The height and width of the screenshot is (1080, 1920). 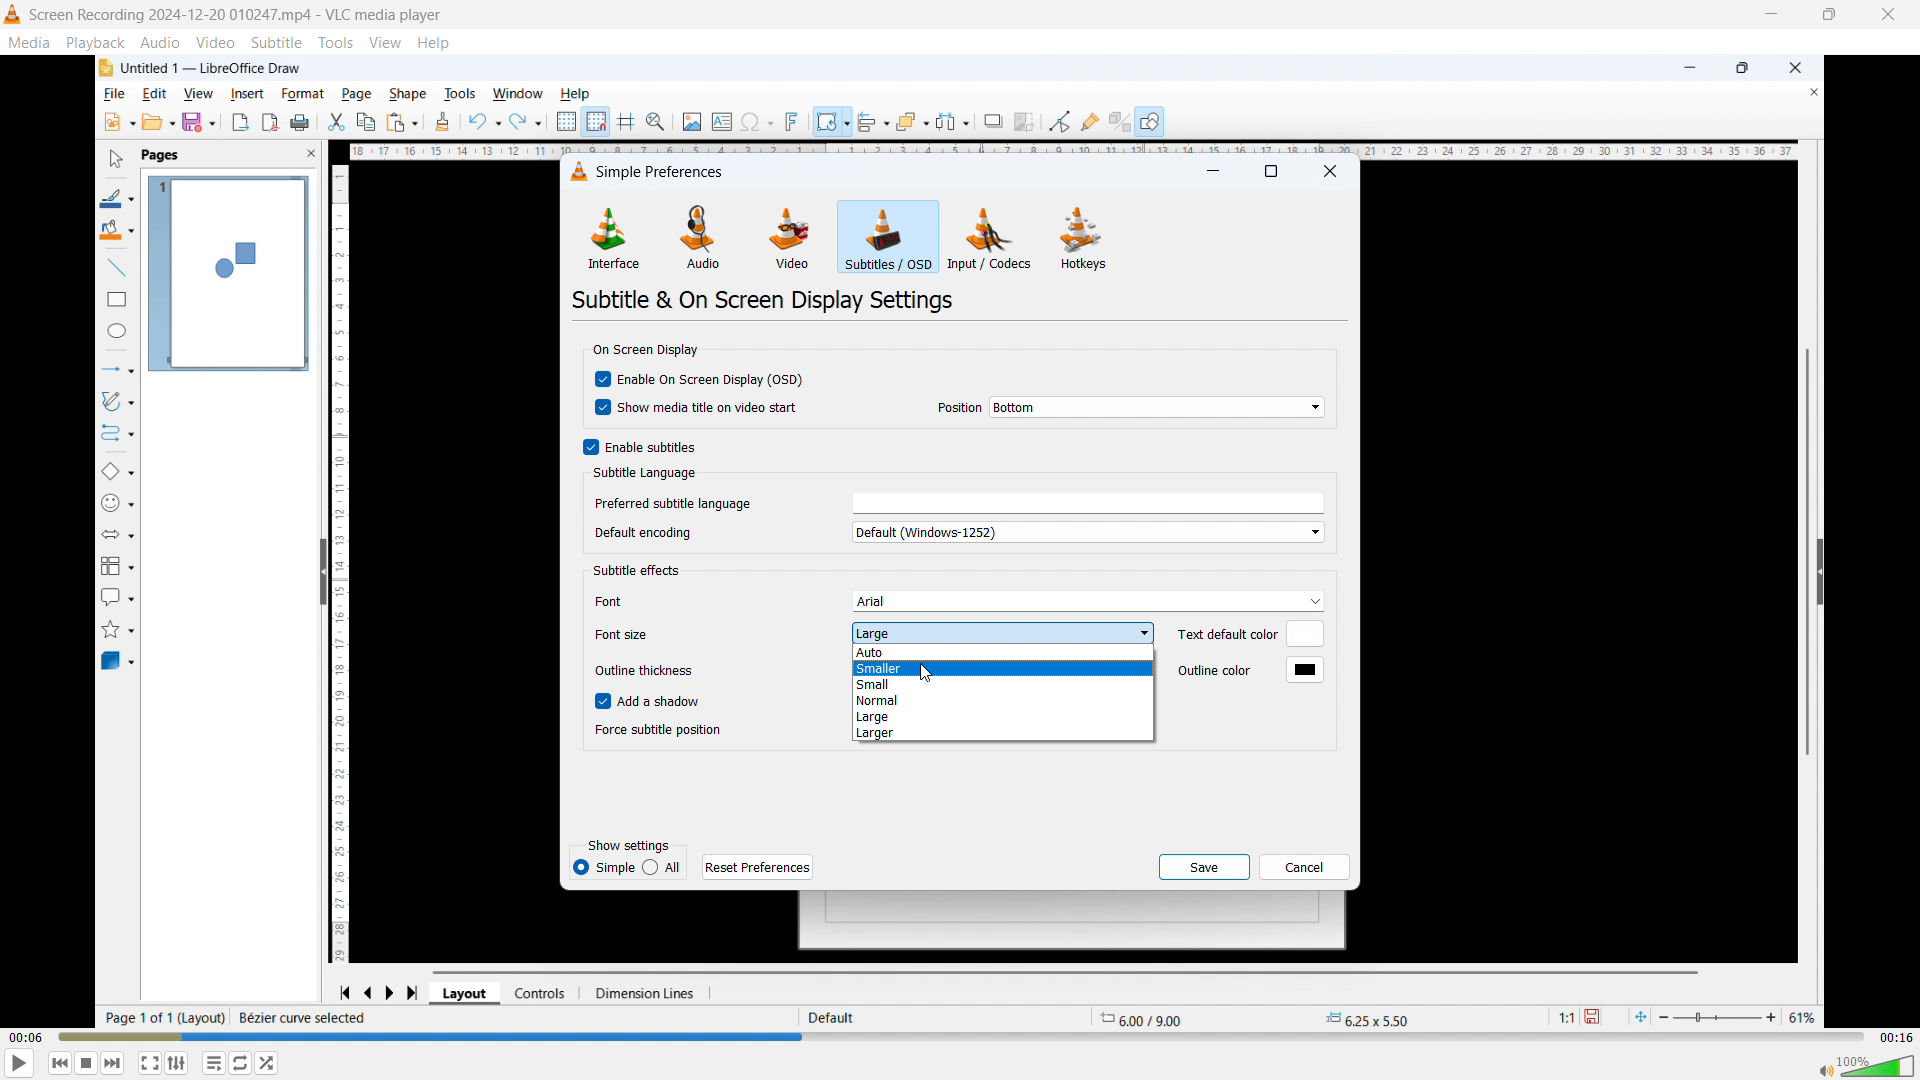 What do you see at coordinates (28, 43) in the screenshot?
I see `Media ` at bounding box center [28, 43].